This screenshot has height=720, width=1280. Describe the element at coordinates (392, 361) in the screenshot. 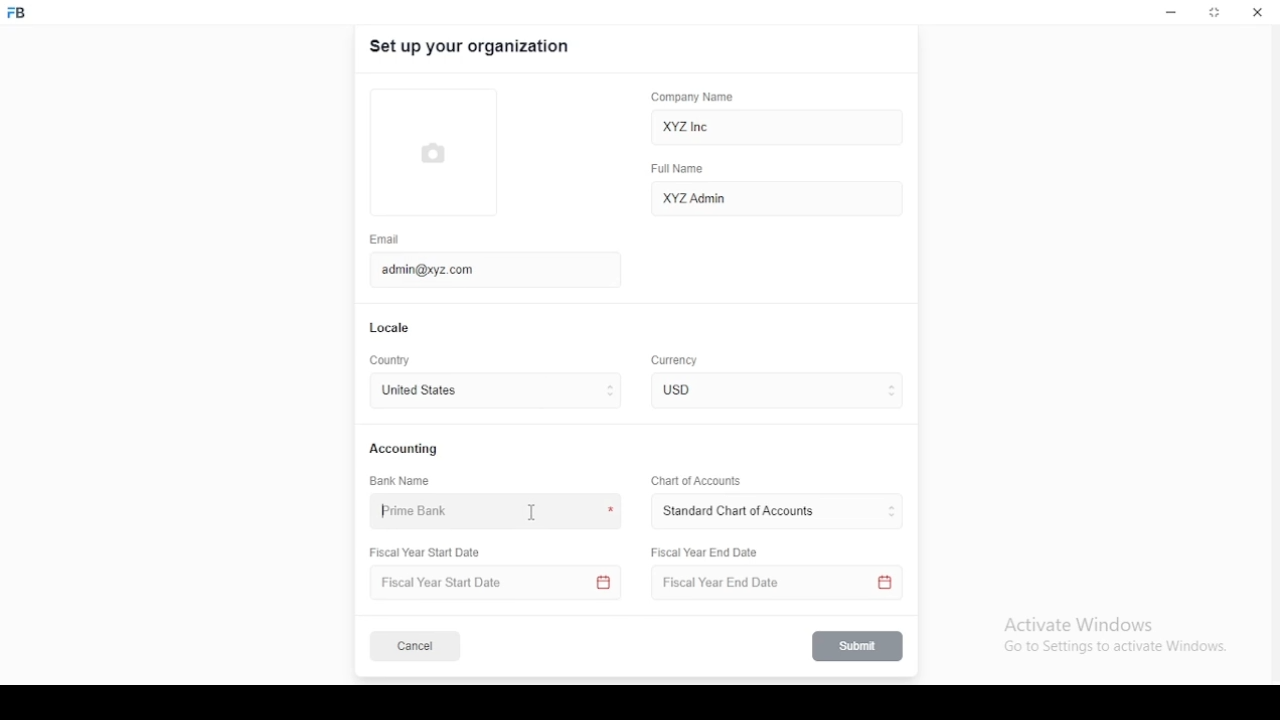

I see `country` at that location.